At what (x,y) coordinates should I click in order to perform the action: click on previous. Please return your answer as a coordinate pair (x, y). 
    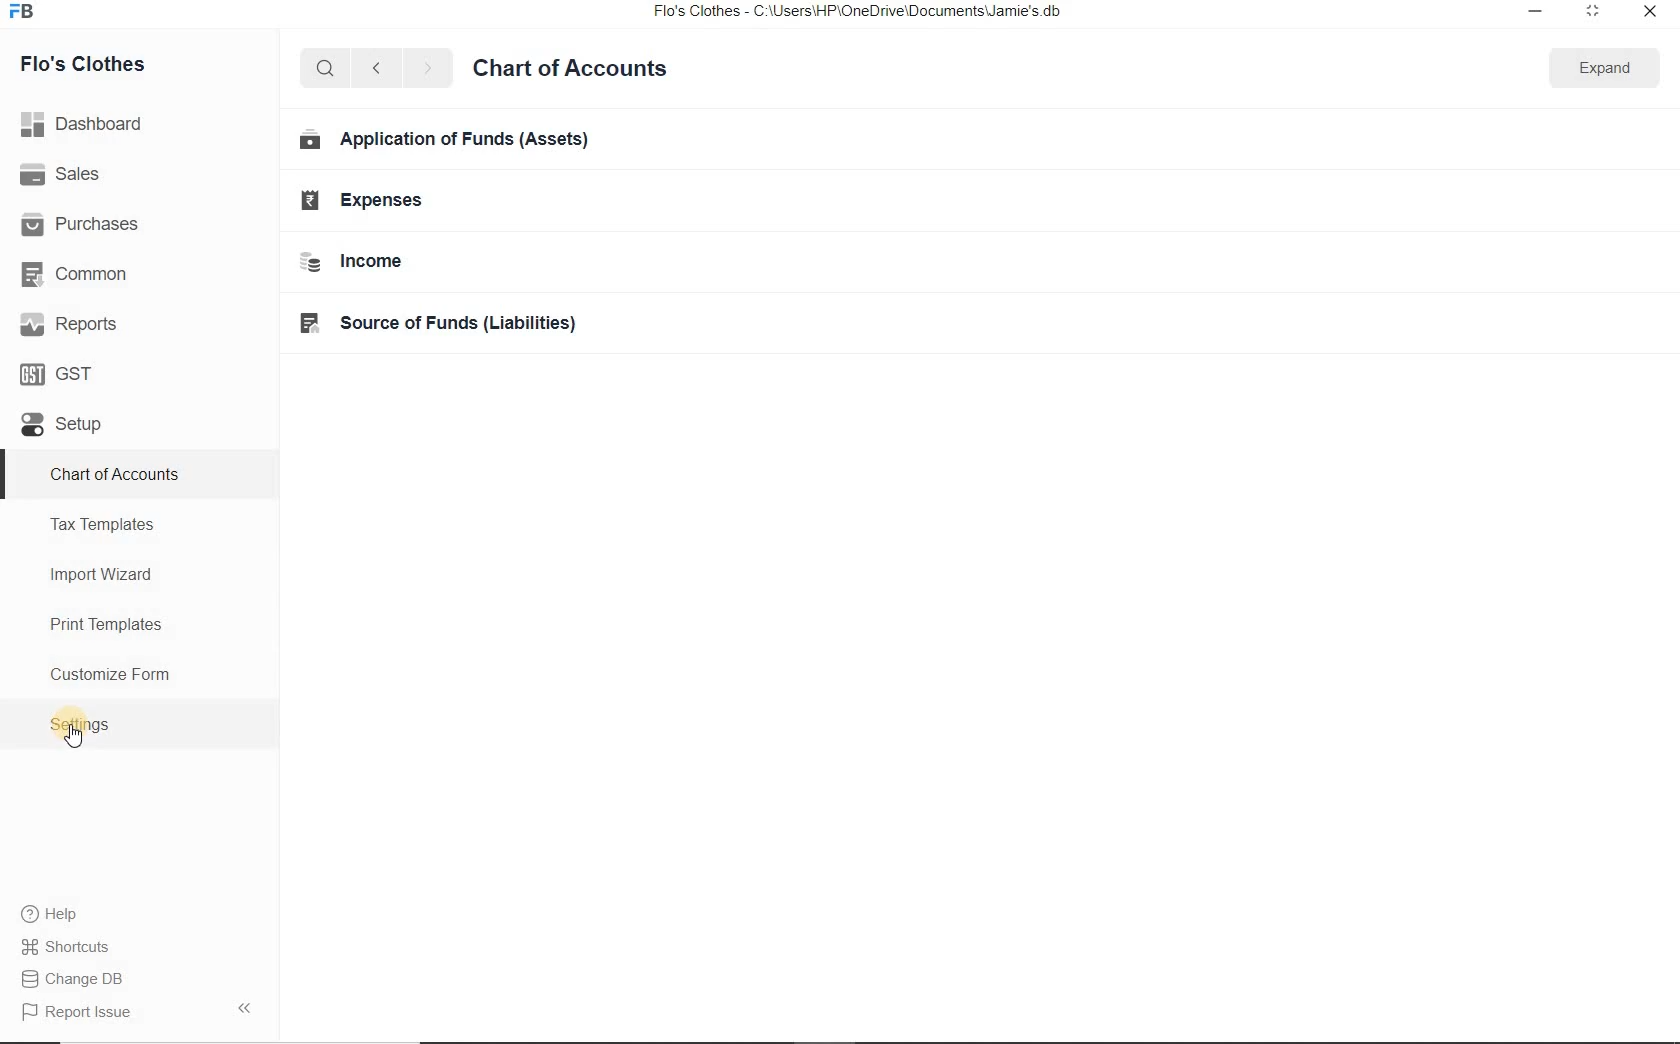
    Looking at the image, I should click on (377, 70).